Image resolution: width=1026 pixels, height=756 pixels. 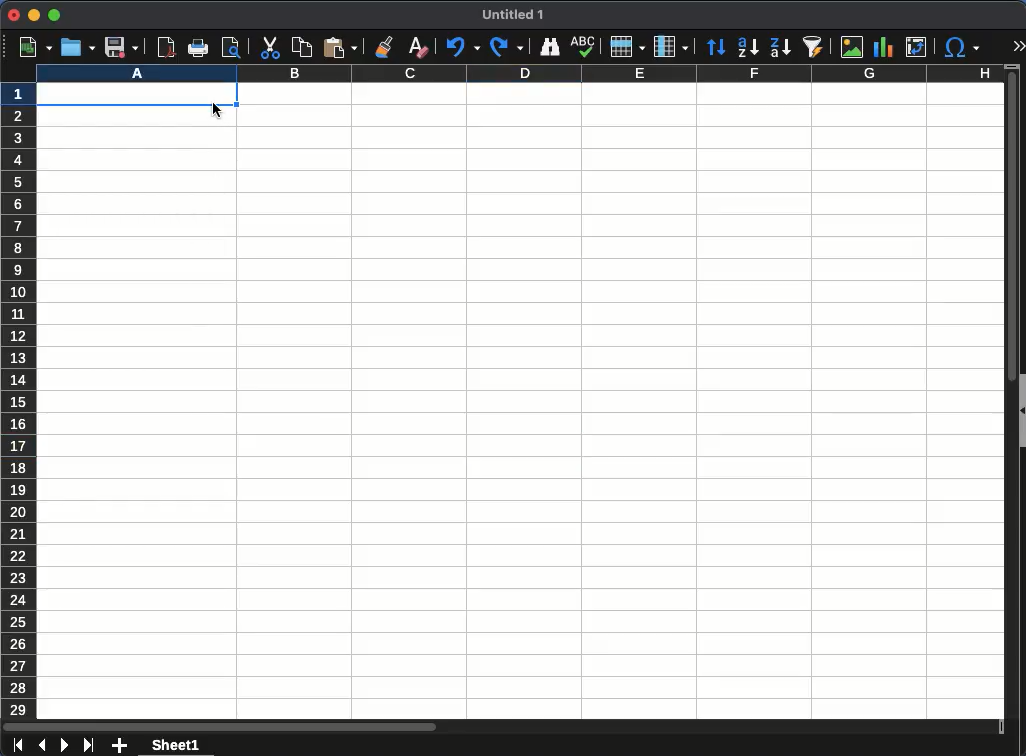 What do you see at coordinates (199, 48) in the screenshot?
I see `print` at bounding box center [199, 48].